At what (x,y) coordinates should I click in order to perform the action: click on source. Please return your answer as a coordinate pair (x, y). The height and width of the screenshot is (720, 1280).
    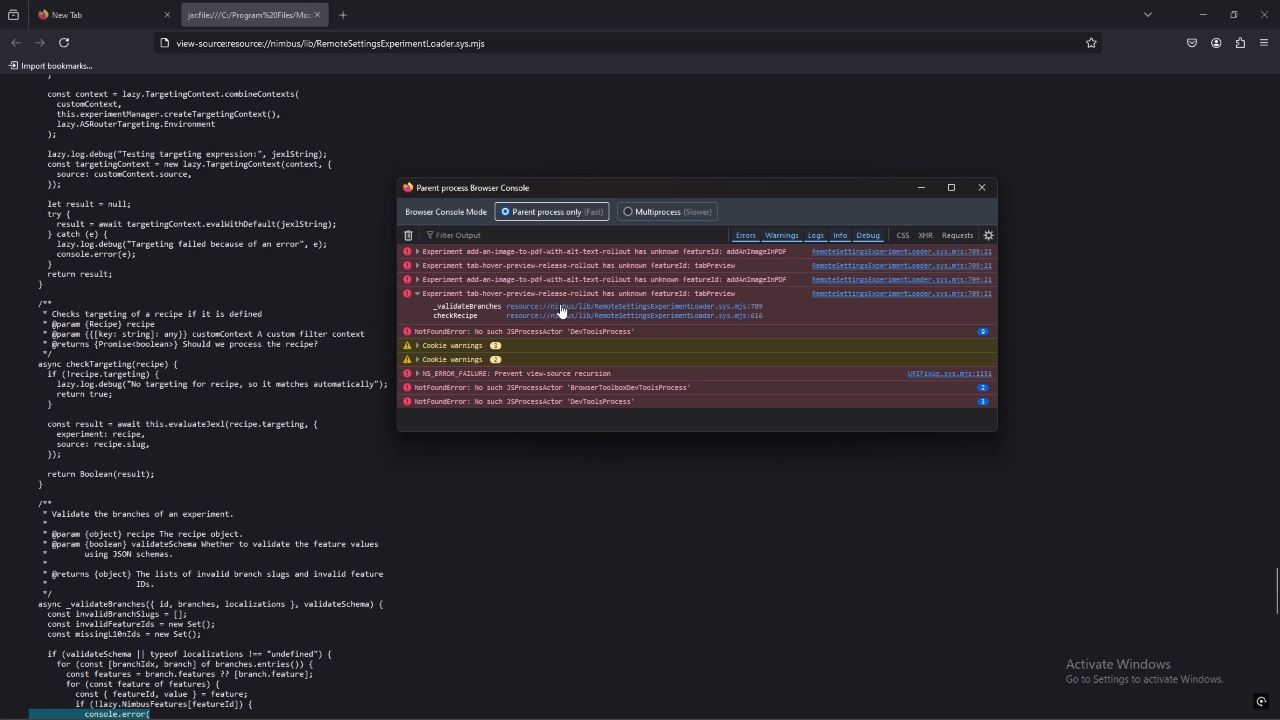
    Looking at the image, I should click on (600, 305).